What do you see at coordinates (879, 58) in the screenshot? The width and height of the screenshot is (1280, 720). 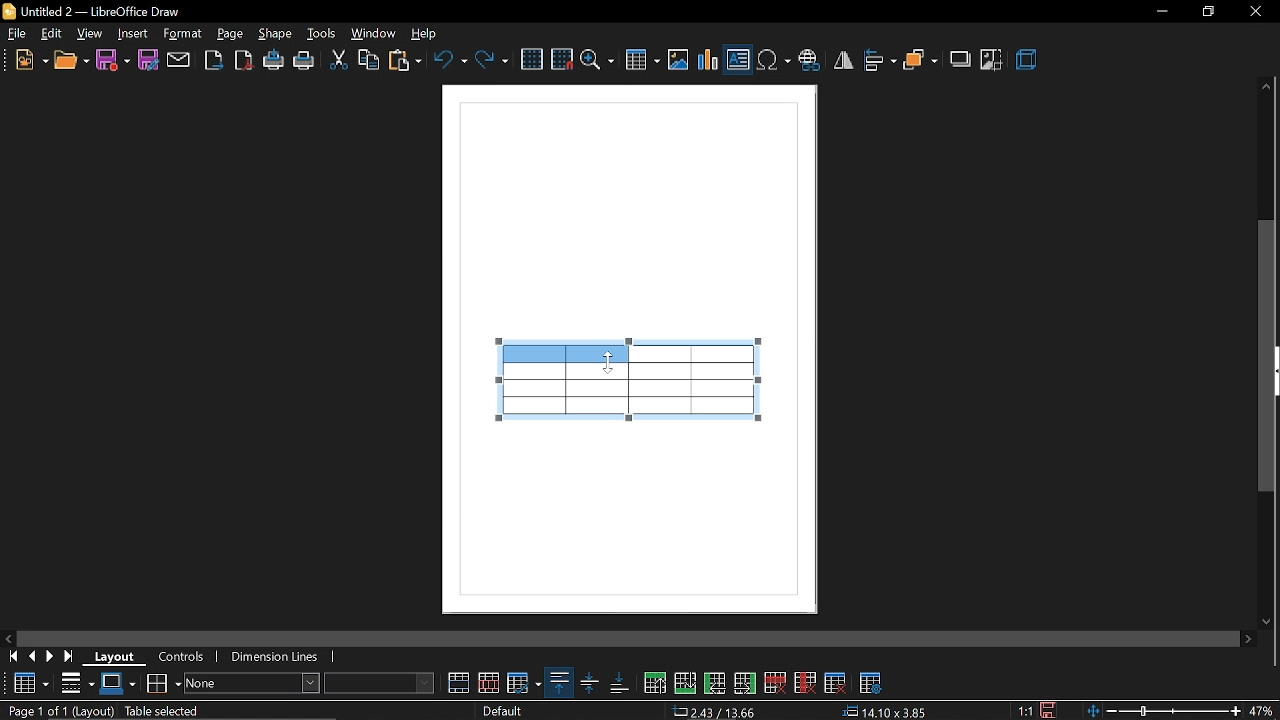 I see `align` at bounding box center [879, 58].